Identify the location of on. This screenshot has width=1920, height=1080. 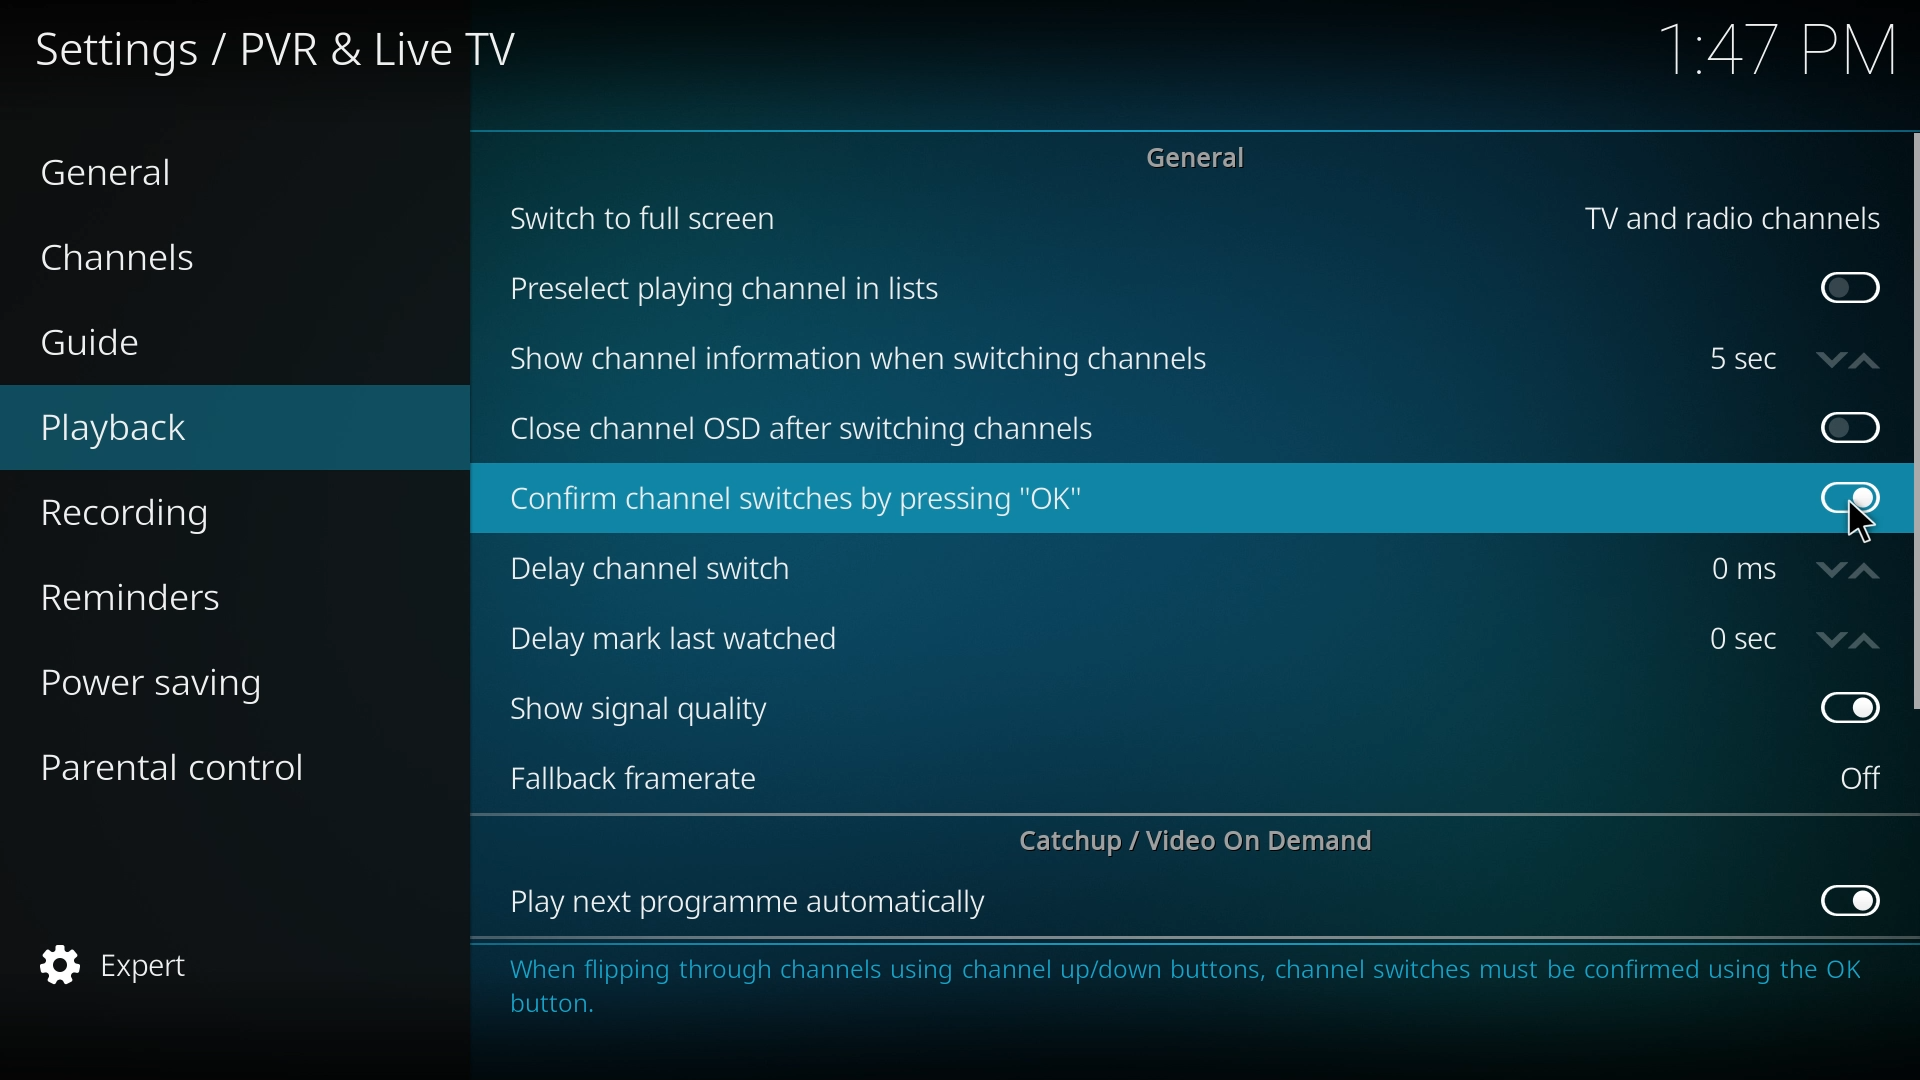
(1851, 424).